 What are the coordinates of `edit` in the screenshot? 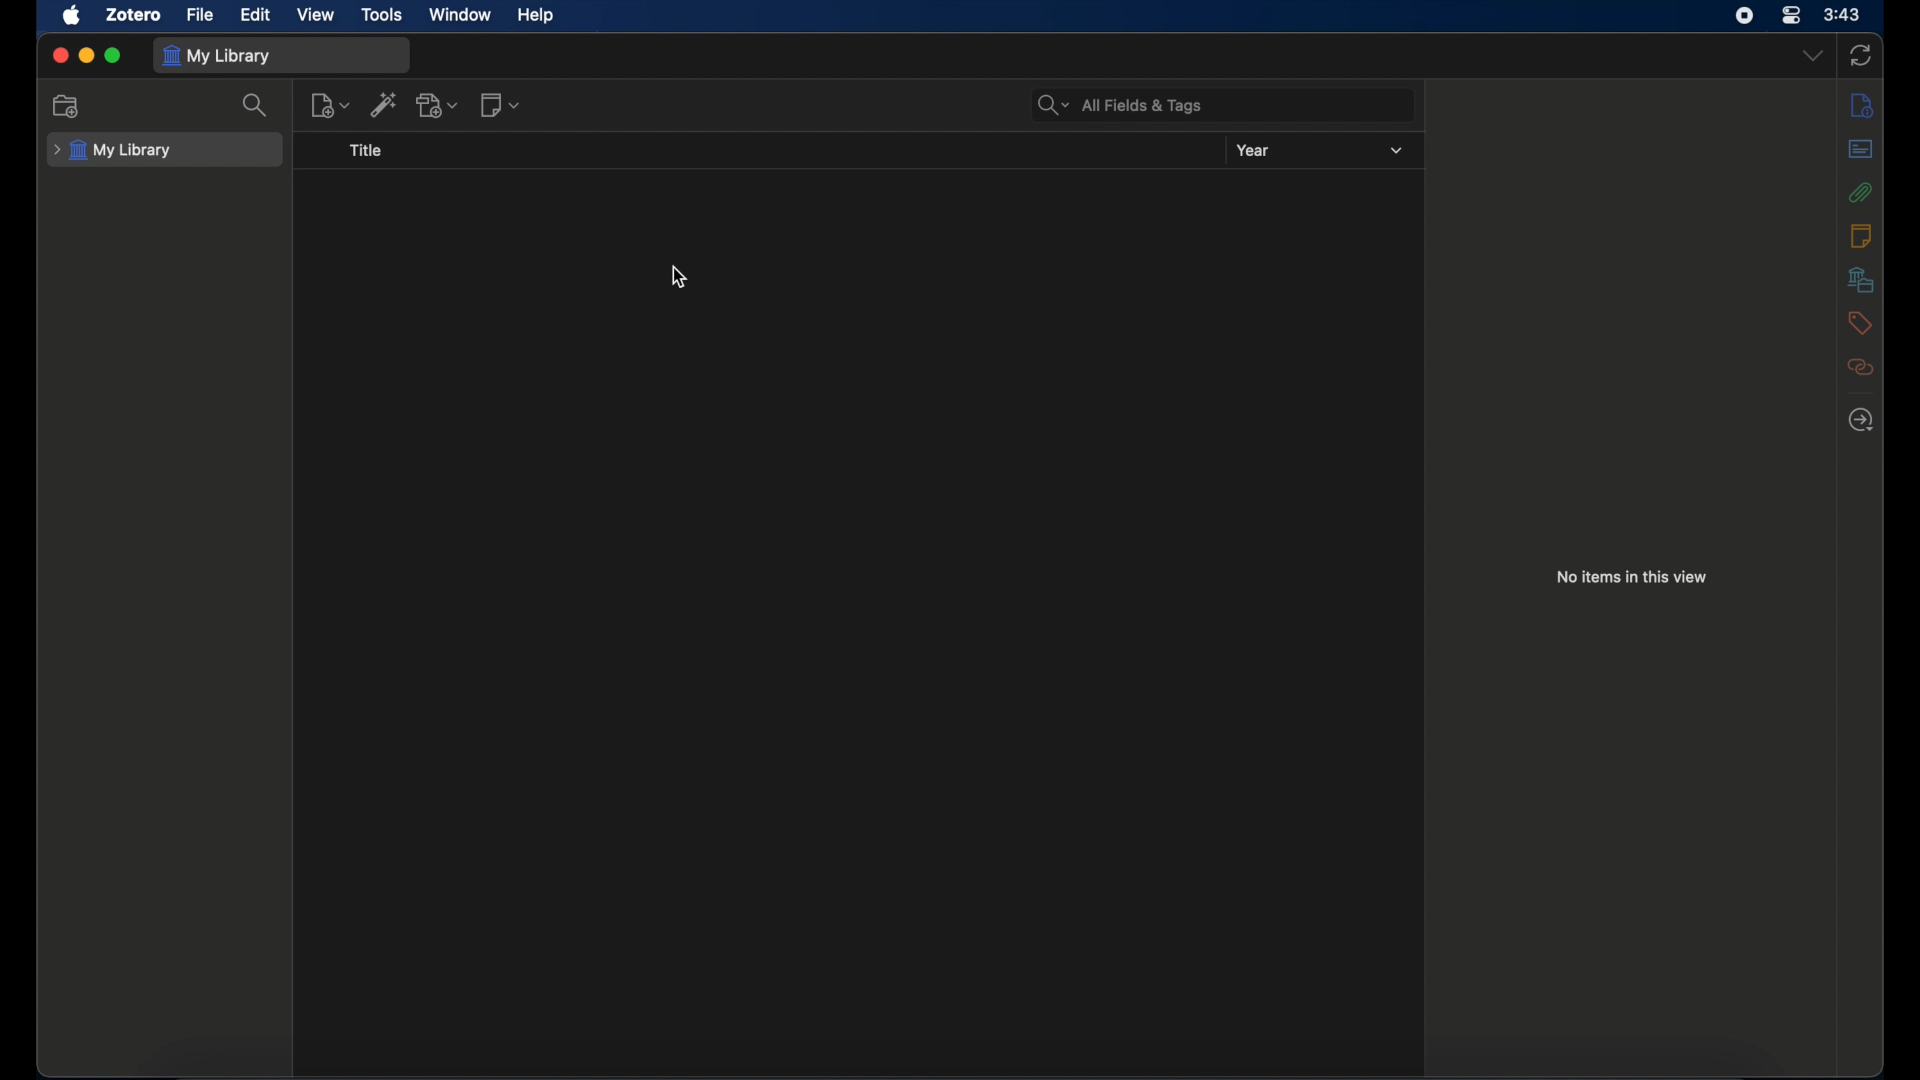 It's located at (254, 14).